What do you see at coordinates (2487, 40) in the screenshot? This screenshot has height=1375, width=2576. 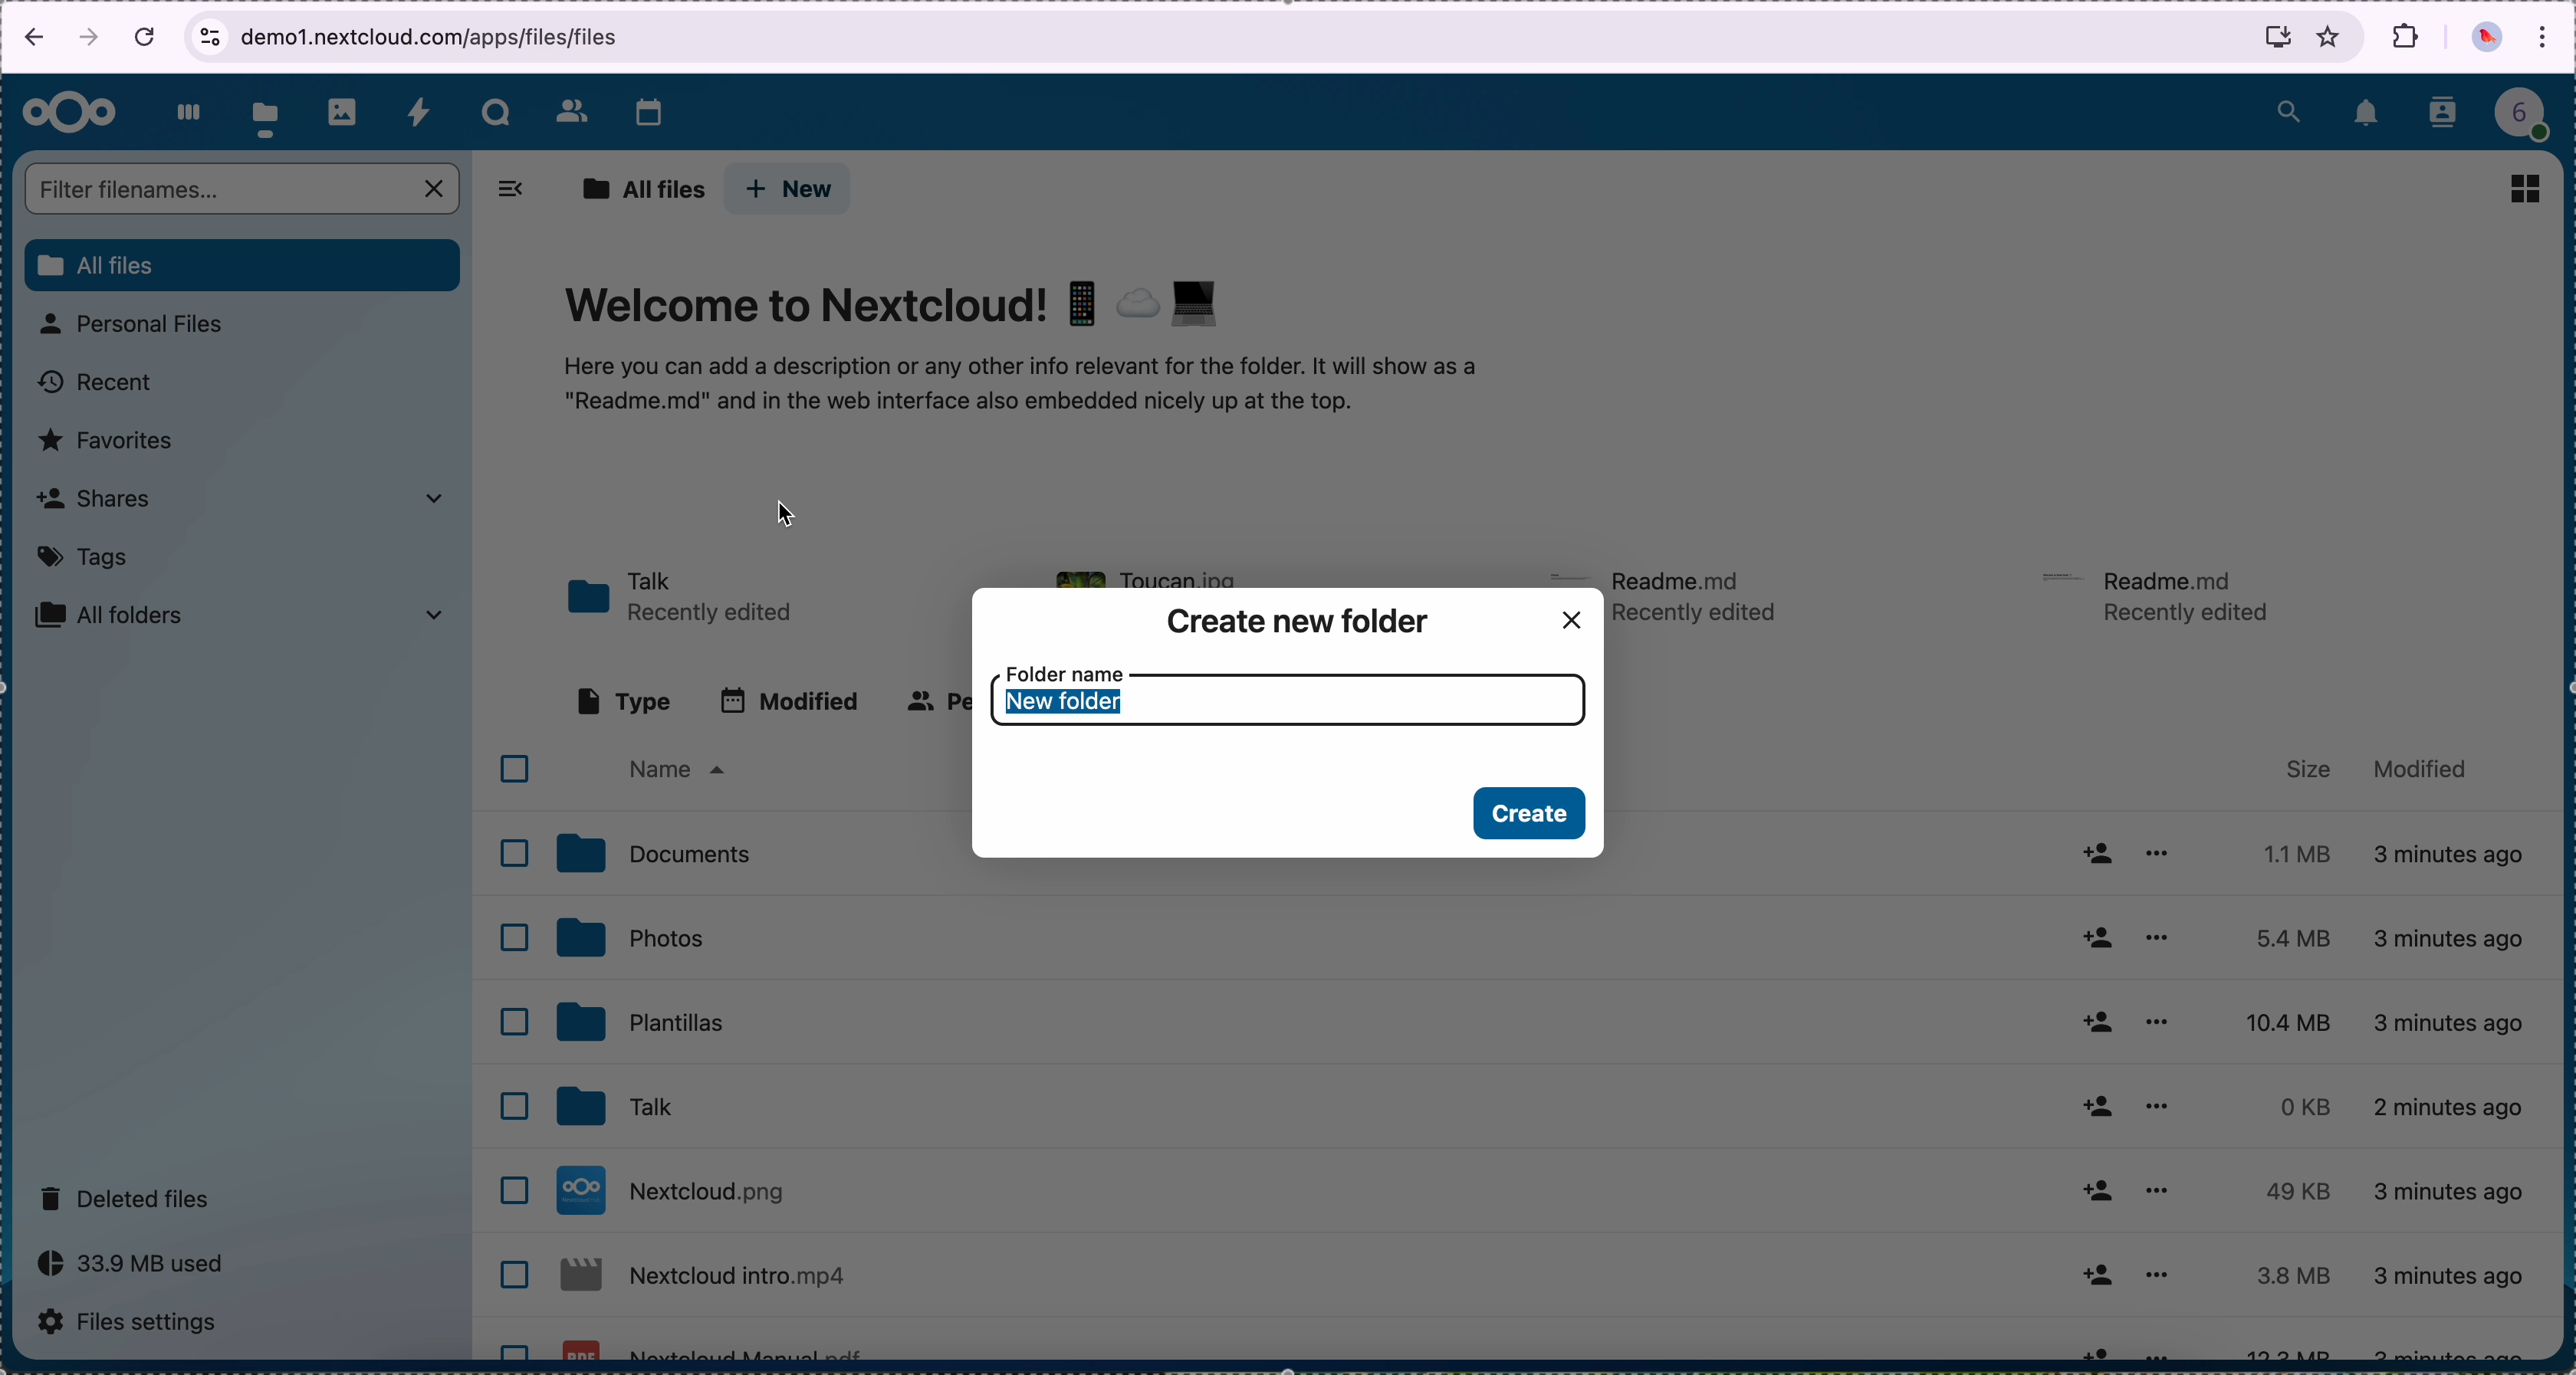 I see `profile picture` at bounding box center [2487, 40].